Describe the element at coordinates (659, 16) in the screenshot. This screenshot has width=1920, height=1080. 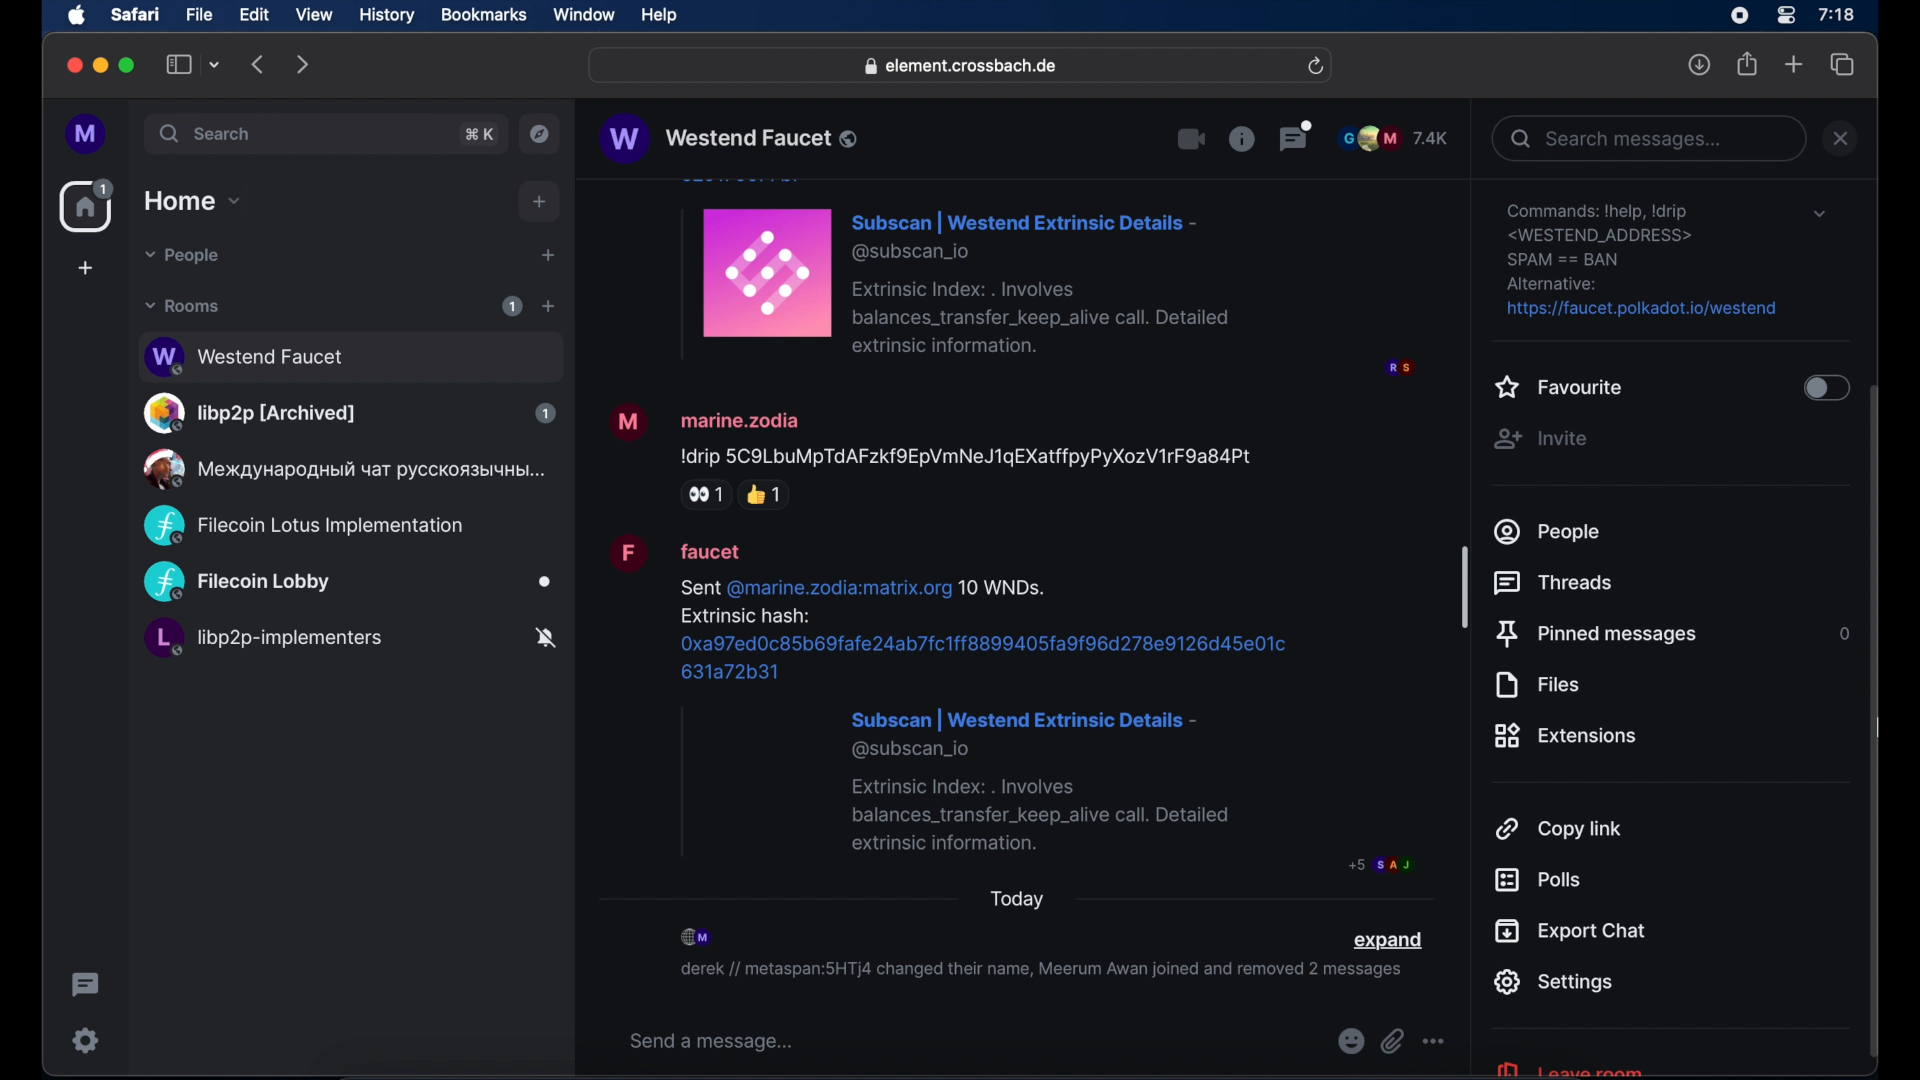
I see `help` at that location.